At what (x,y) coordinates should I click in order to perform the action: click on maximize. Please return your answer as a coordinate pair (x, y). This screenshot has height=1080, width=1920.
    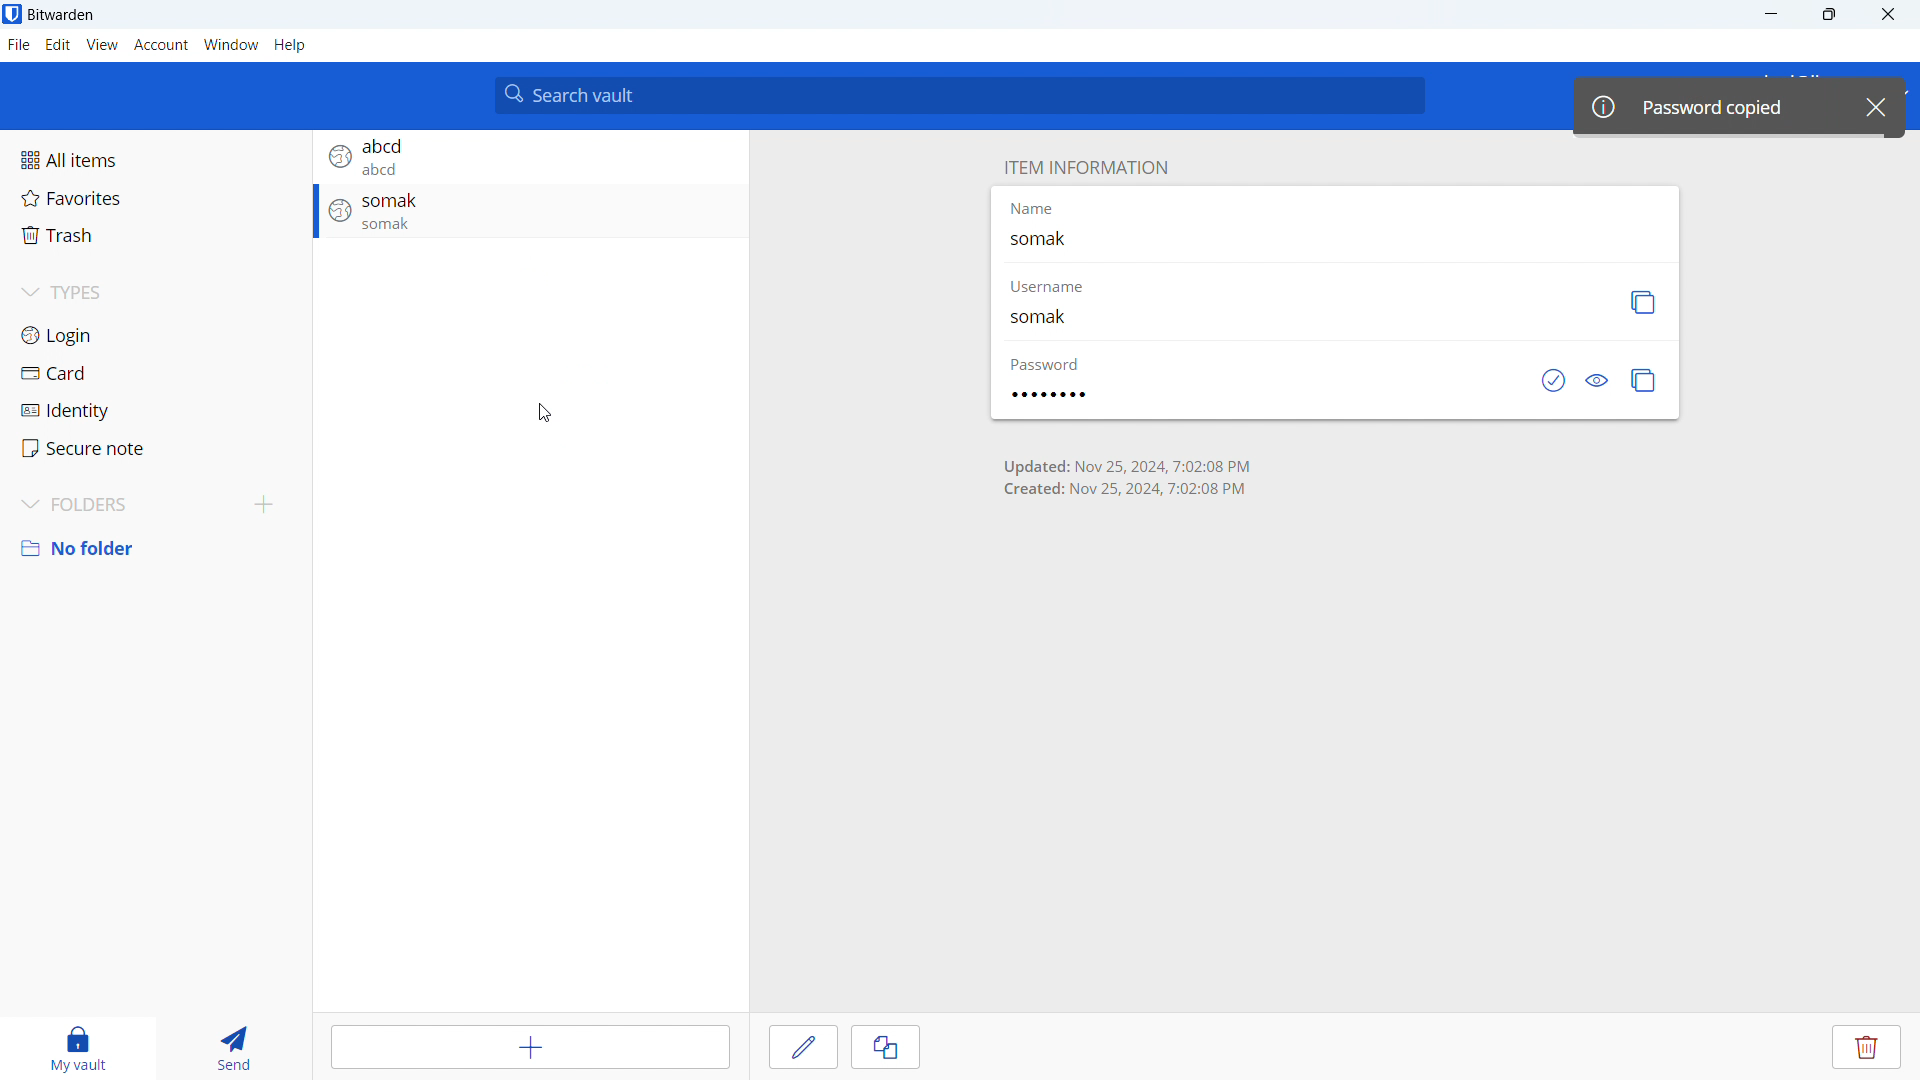
    Looking at the image, I should click on (1828, 15).